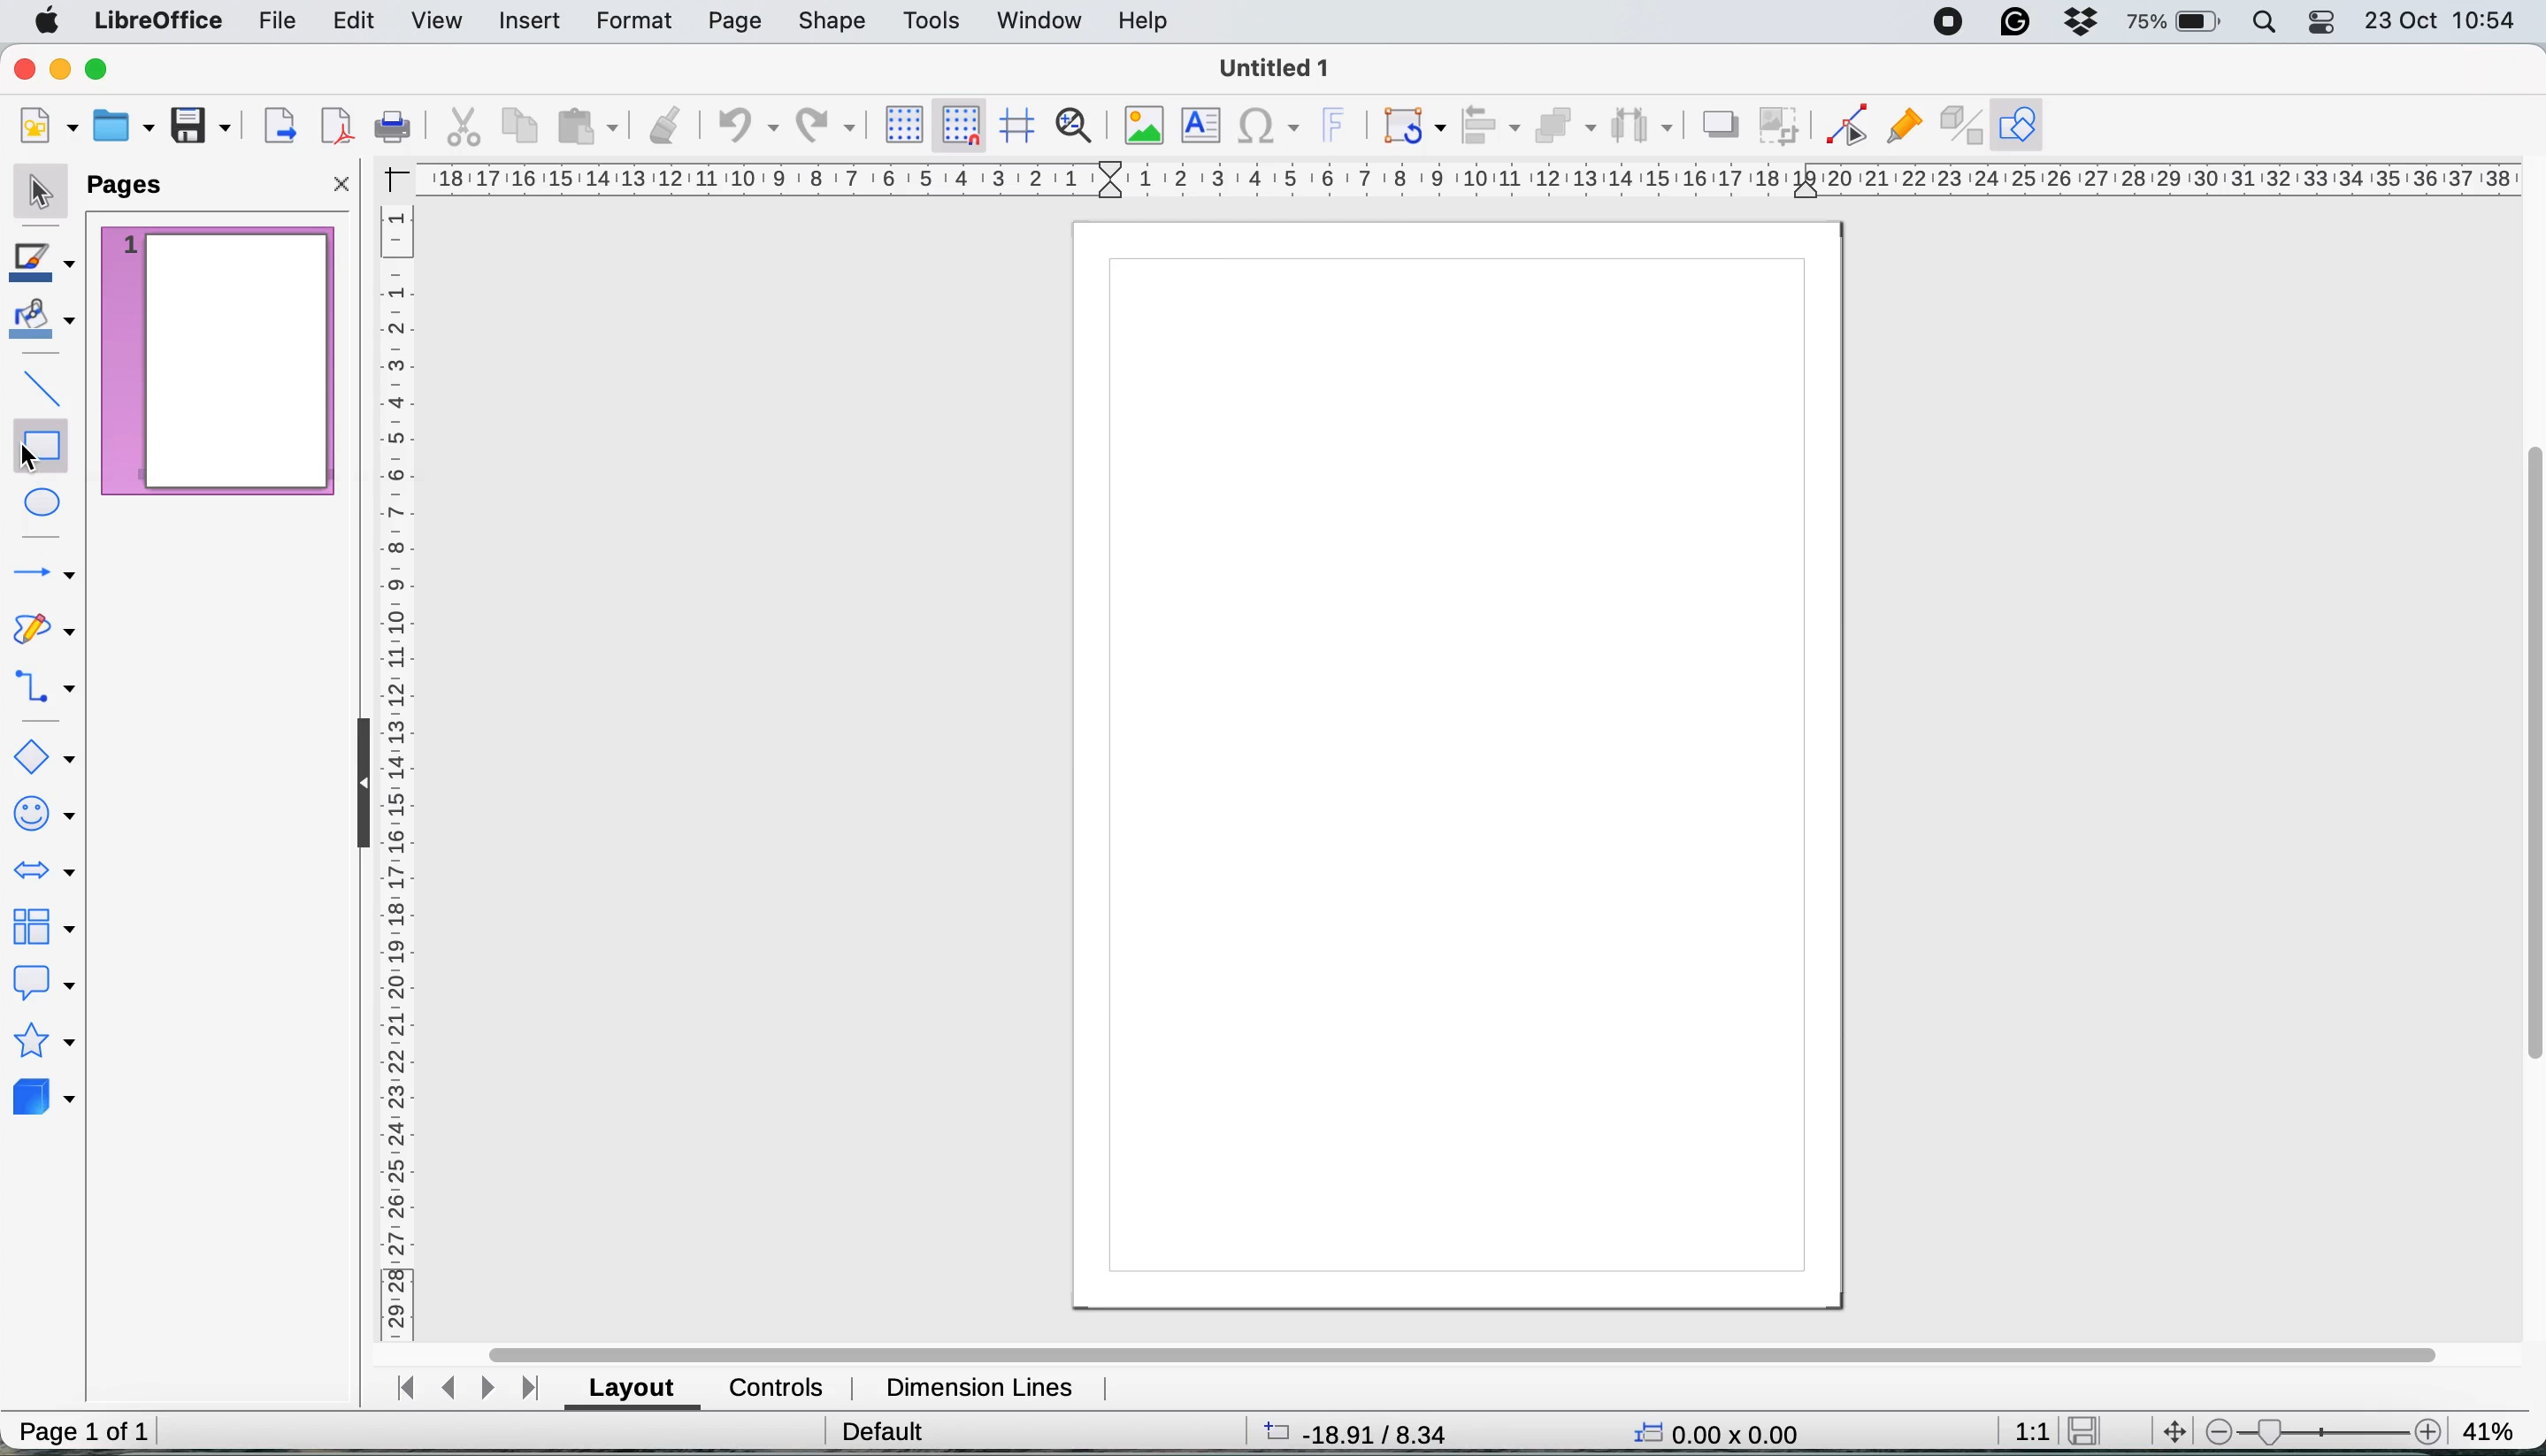 The image size is (2546, 1456). I want to click on view, so click(440, 23).